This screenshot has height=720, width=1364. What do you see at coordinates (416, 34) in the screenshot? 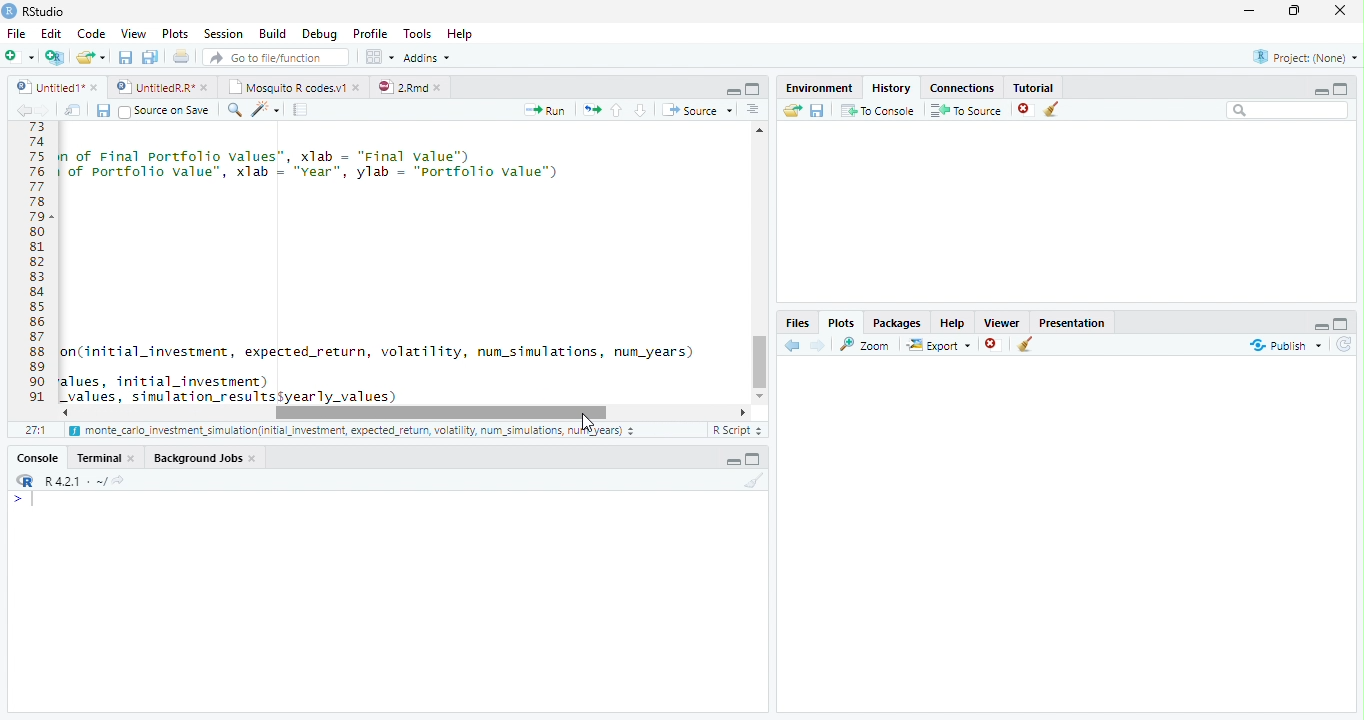
I see `Tools` at bounding box center [416, 34].